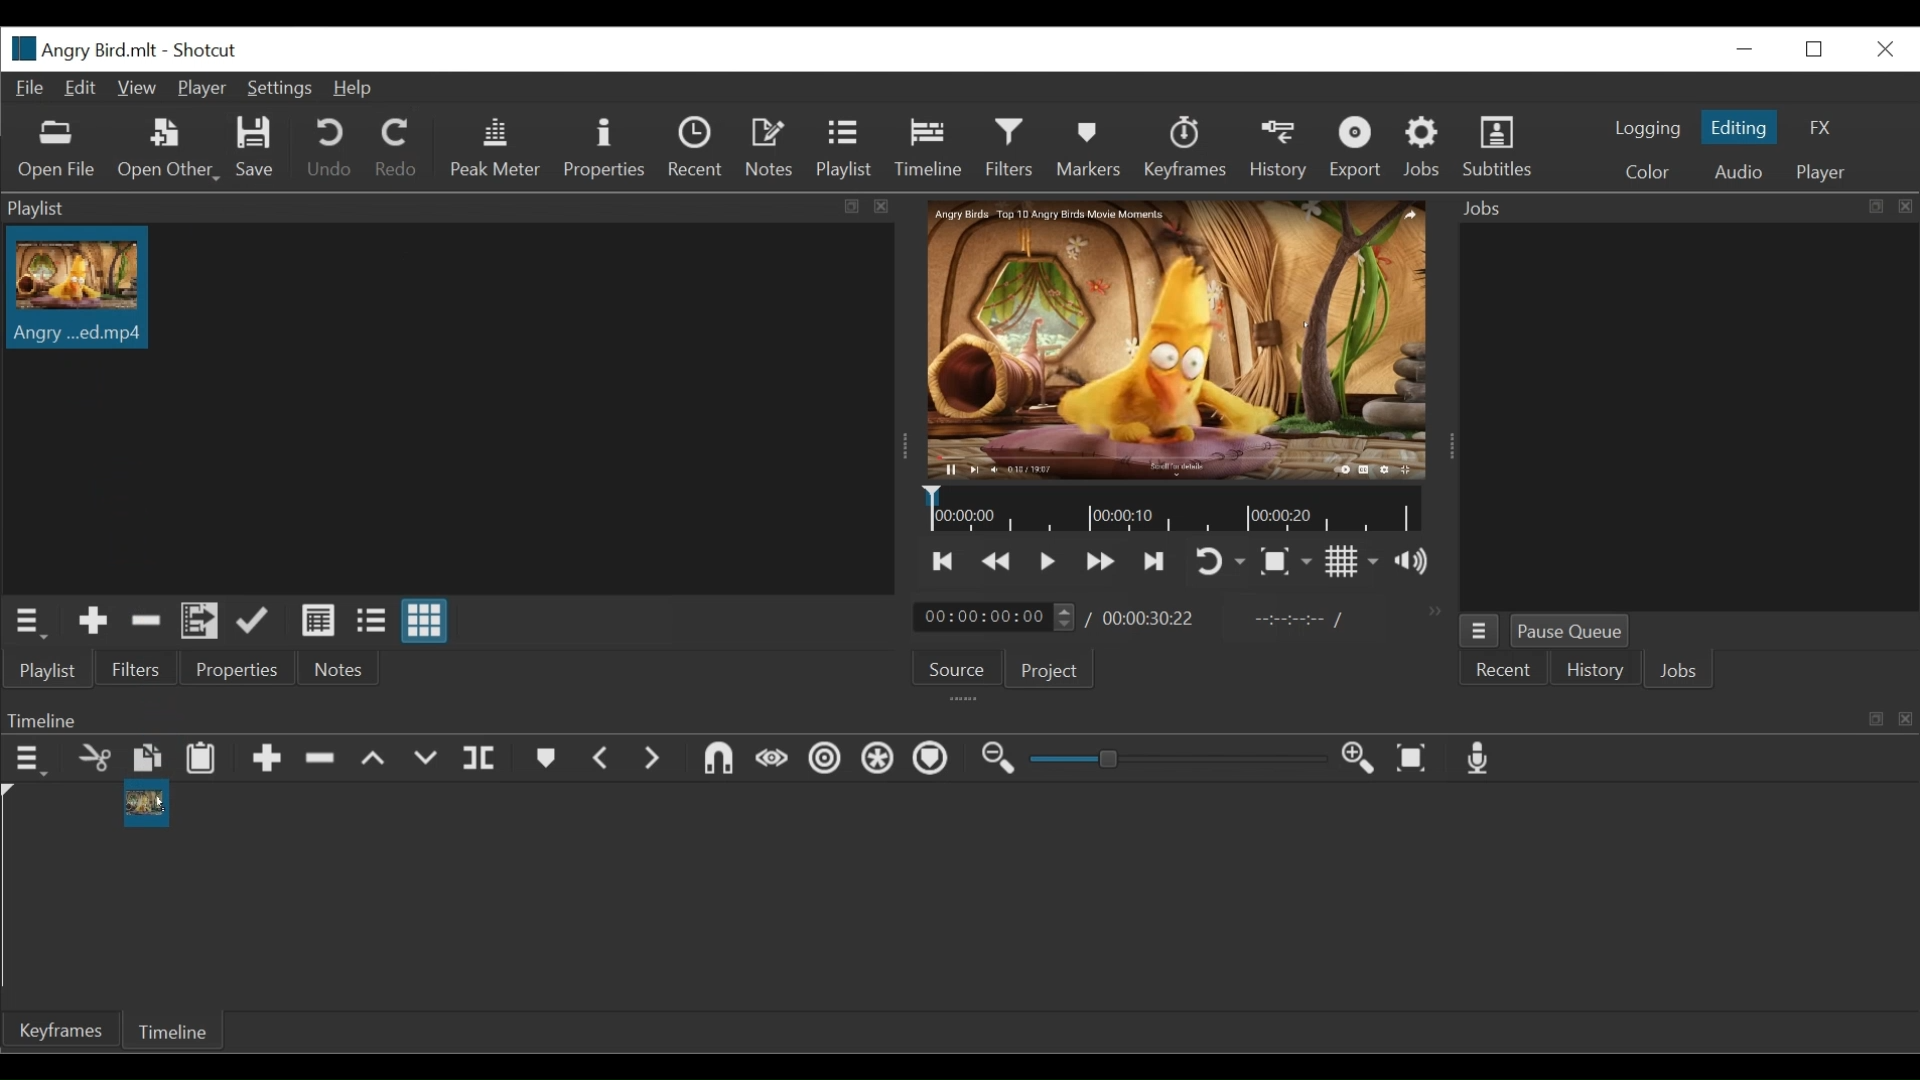 The width and height of the screenshot is (1920, 1080). What do you see at coordinates (995, 617) in the screenshot?
I see `Current duration` at bounding box center [995, 617].